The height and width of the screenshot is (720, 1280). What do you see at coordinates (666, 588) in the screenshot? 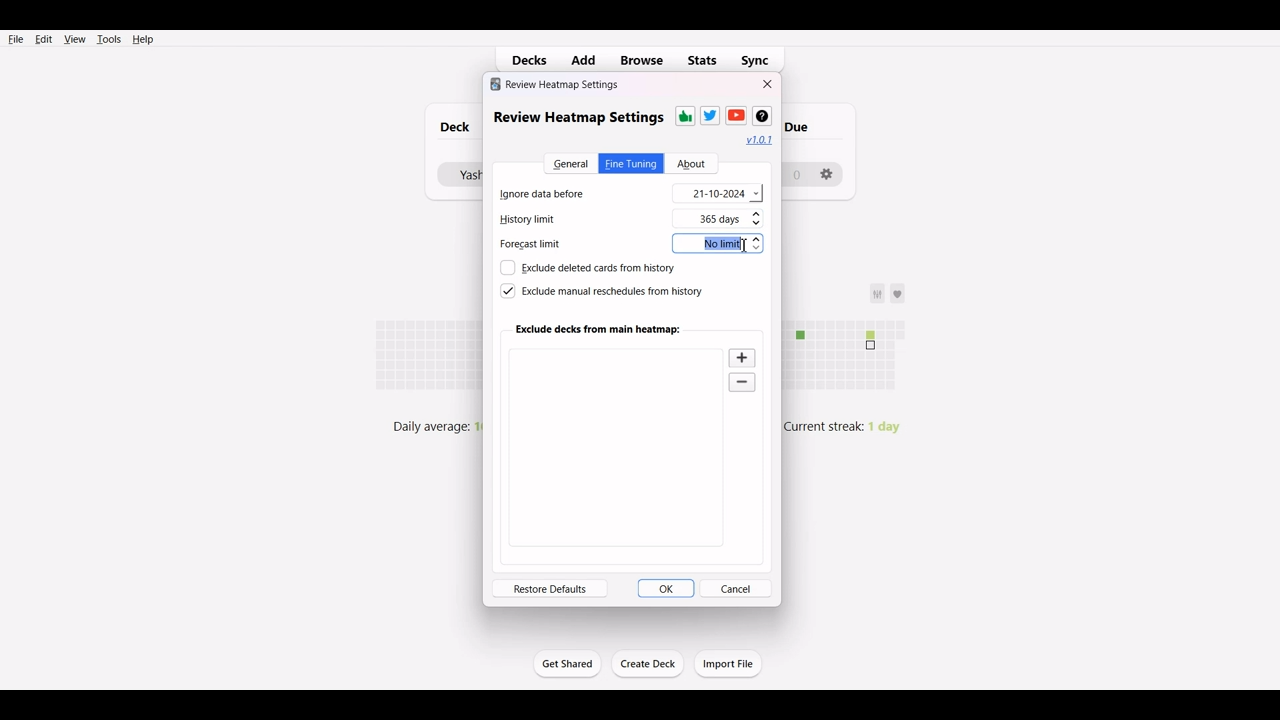
I see `OK` at bounding box center [666, 588].